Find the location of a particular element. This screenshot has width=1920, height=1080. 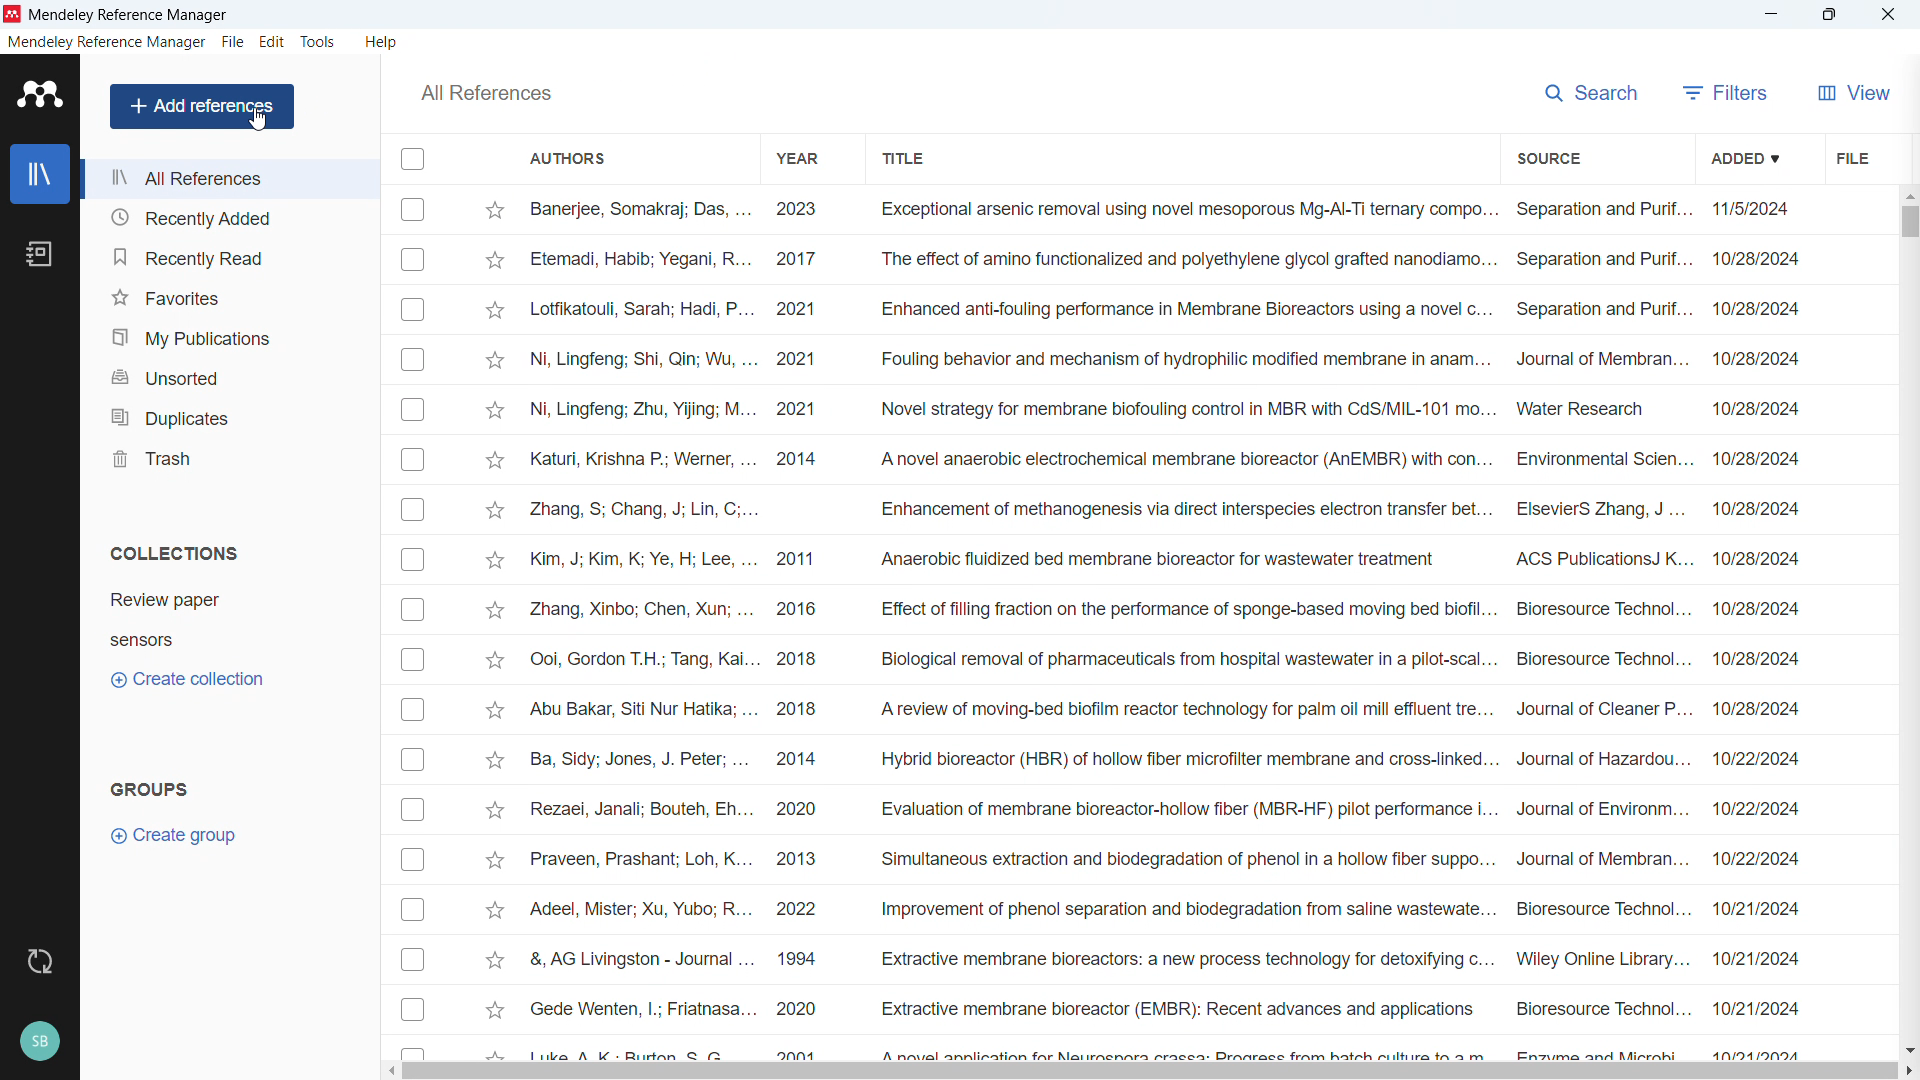

Unsorted  is located at coordinates (230, 375).